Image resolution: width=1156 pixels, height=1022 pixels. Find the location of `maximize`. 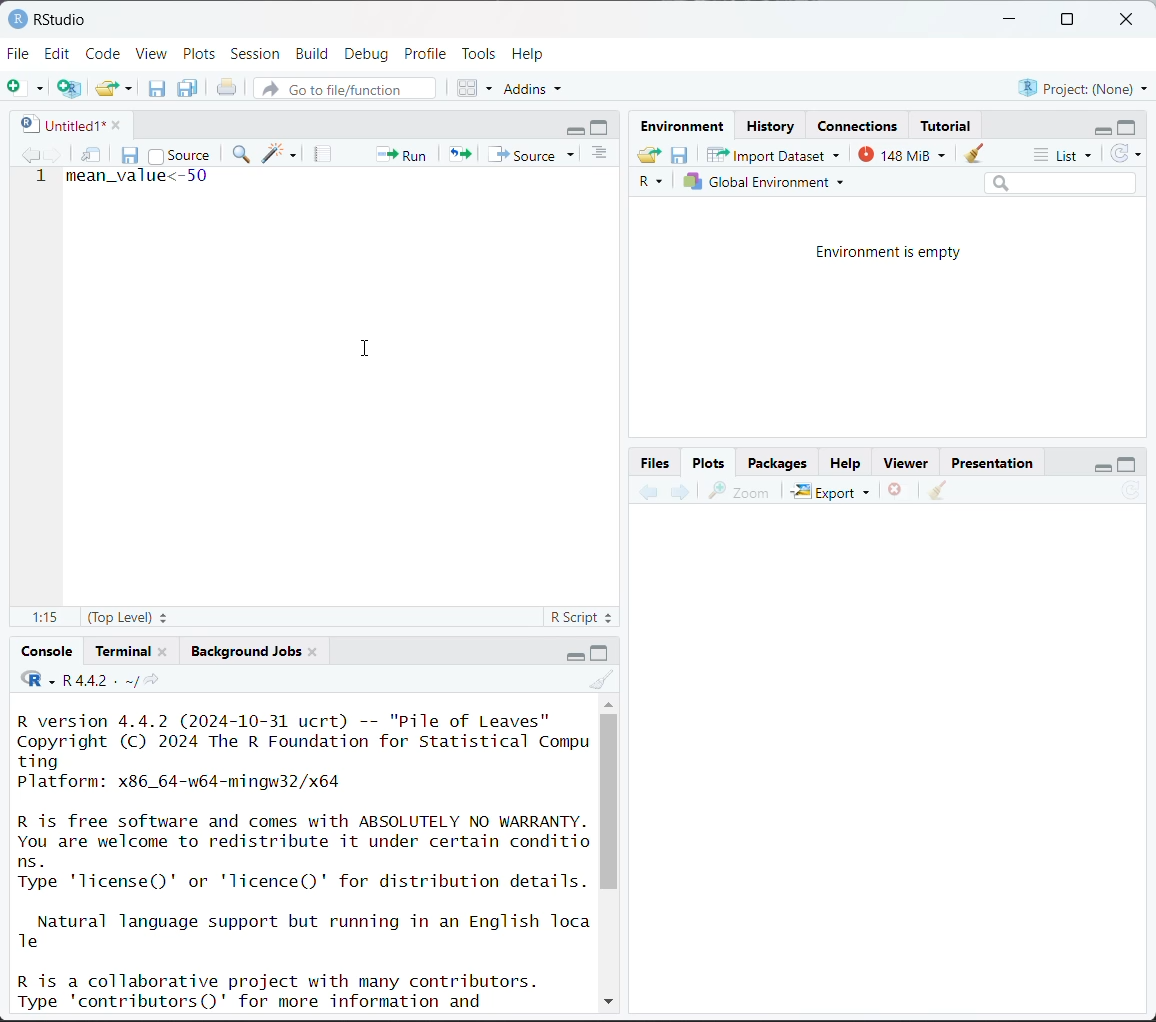

maximize is located at coordinates (602, 127).